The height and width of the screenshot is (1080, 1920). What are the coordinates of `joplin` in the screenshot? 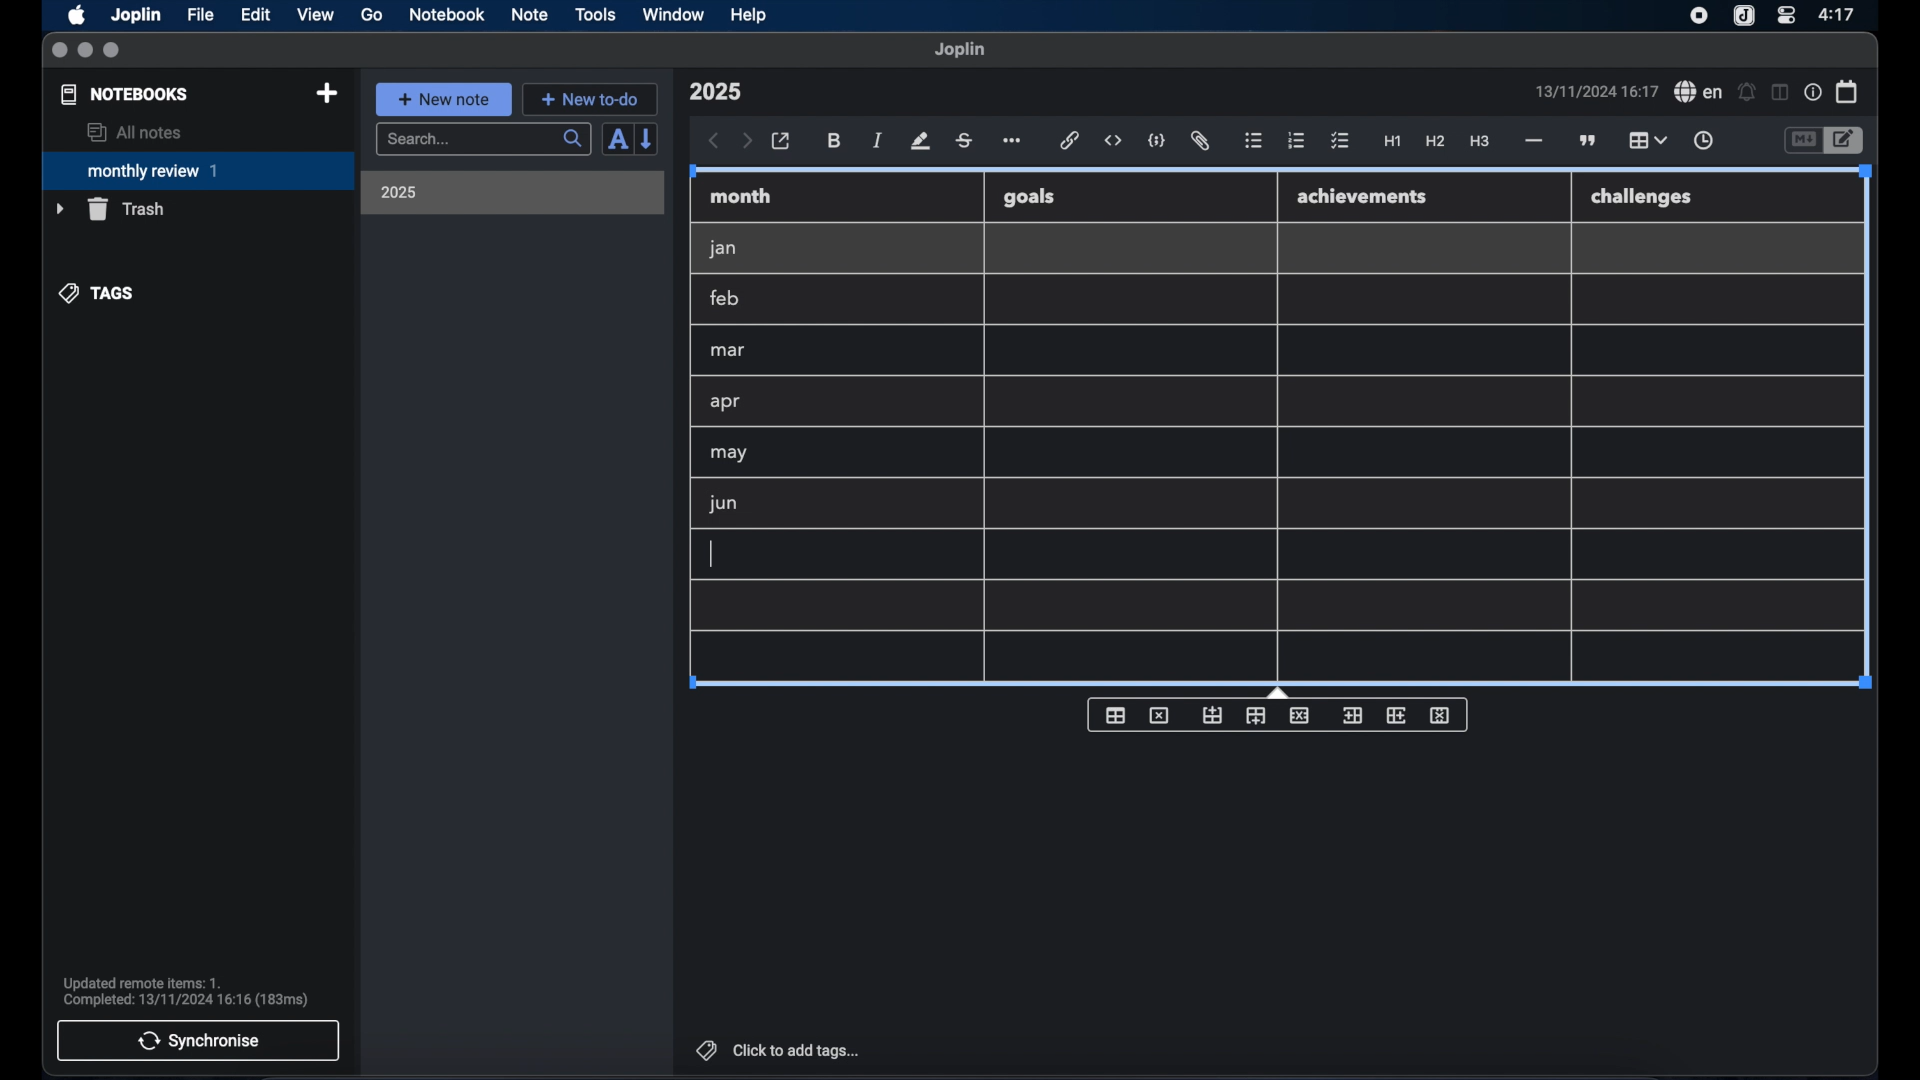 It's located at (960, 49).